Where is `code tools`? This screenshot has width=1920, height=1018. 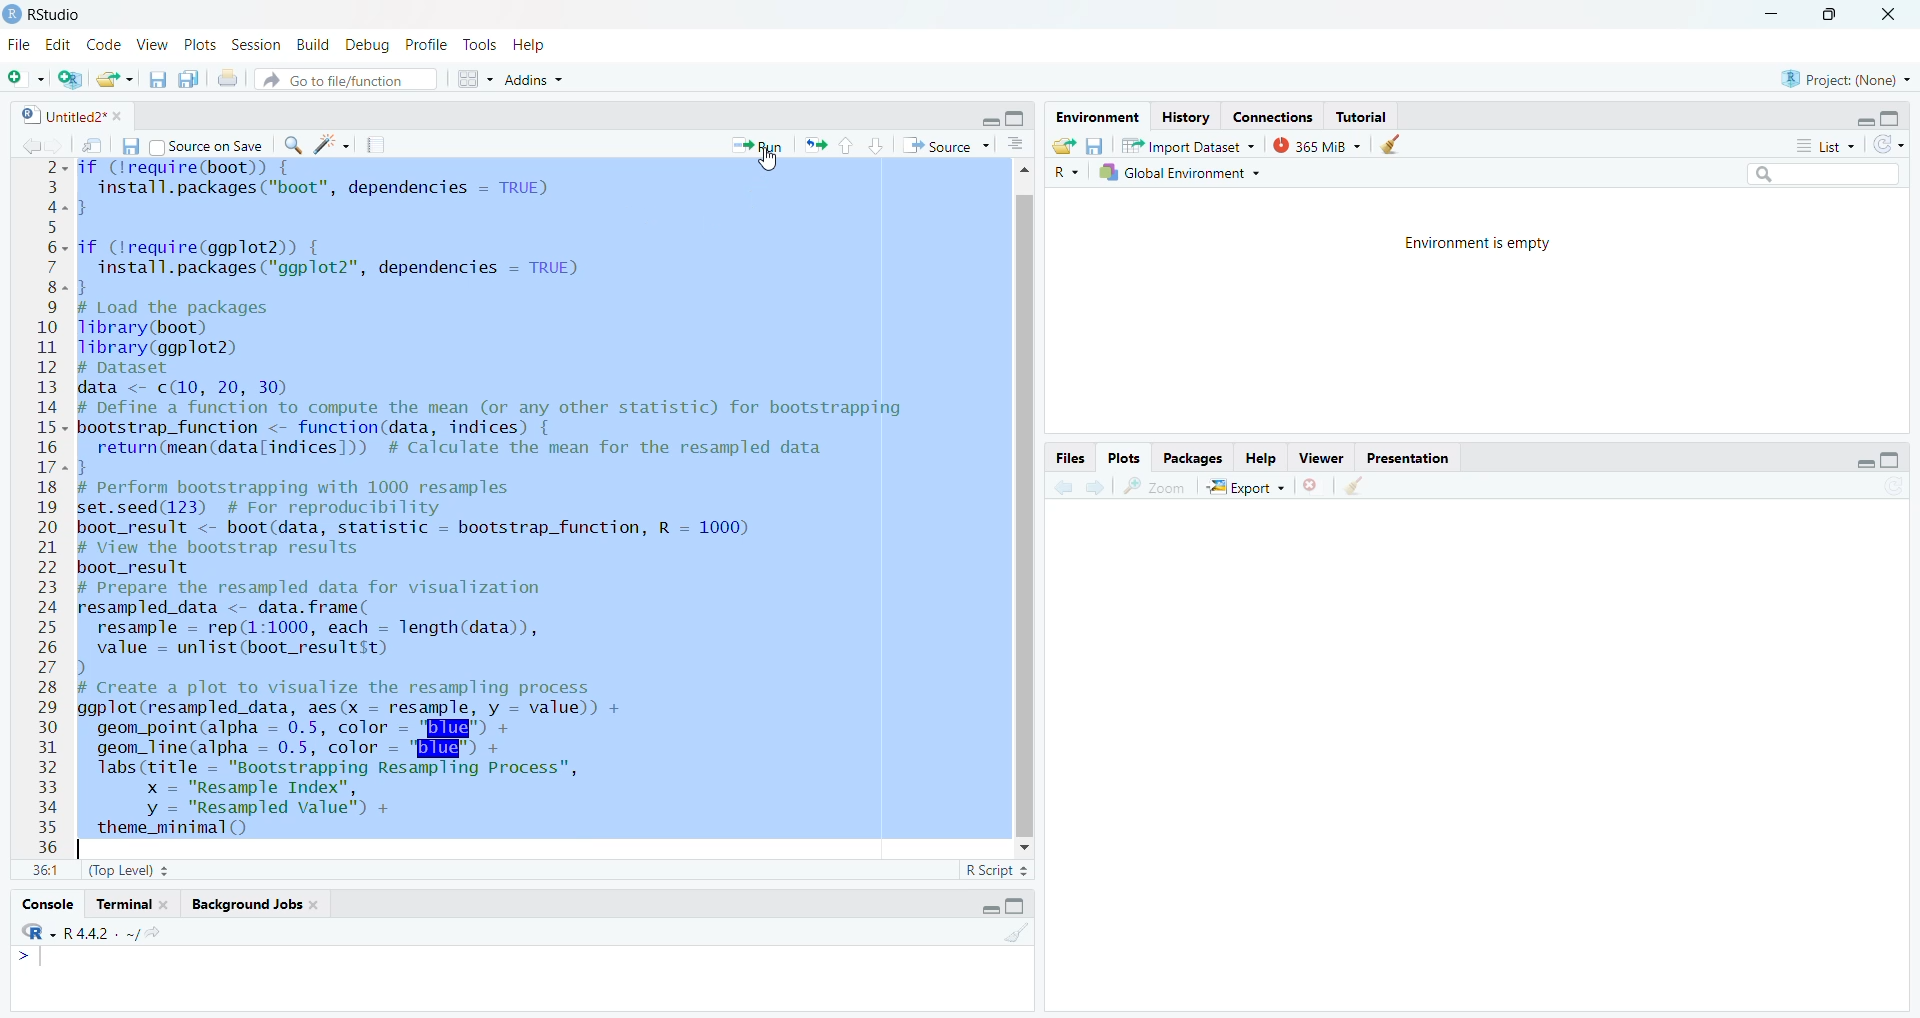 code tools is located at coordinates (333, 143).